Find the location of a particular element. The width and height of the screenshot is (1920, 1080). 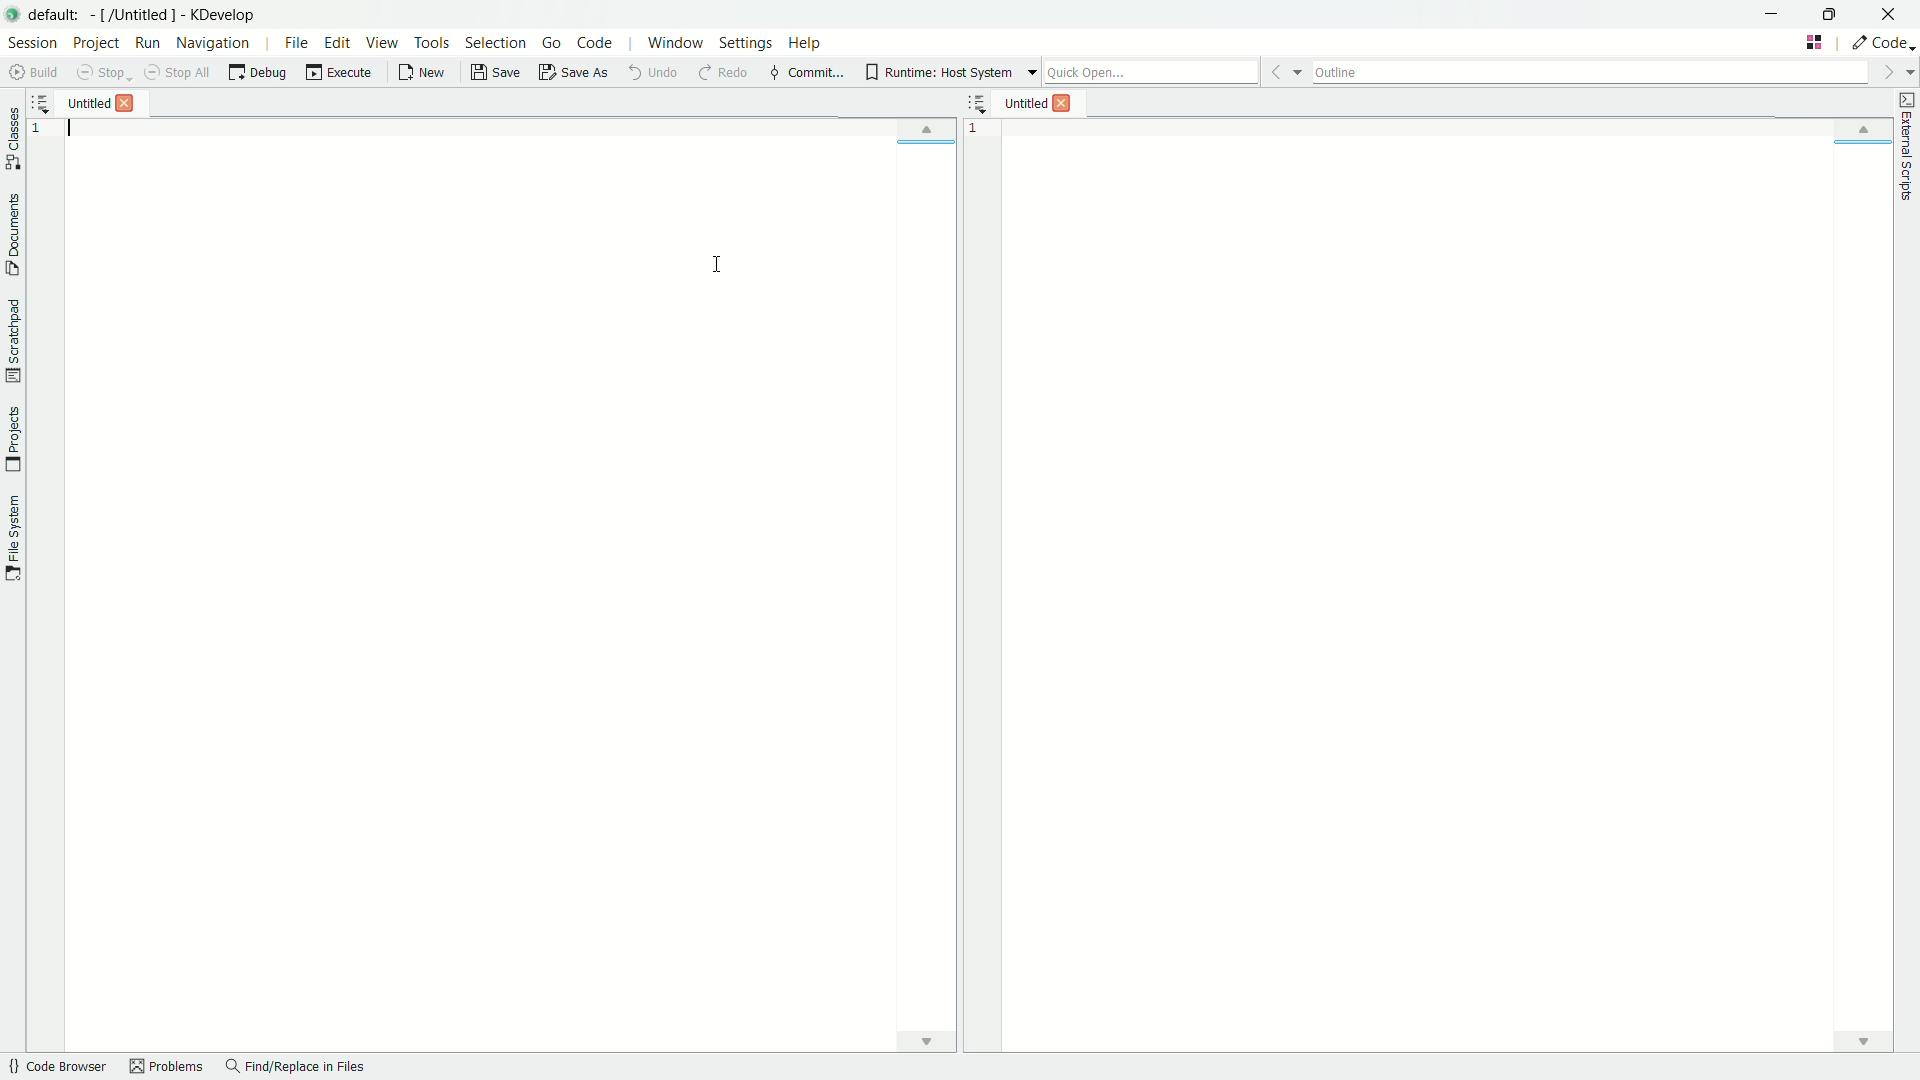

toggle projects is located at coordinates (12, 440).